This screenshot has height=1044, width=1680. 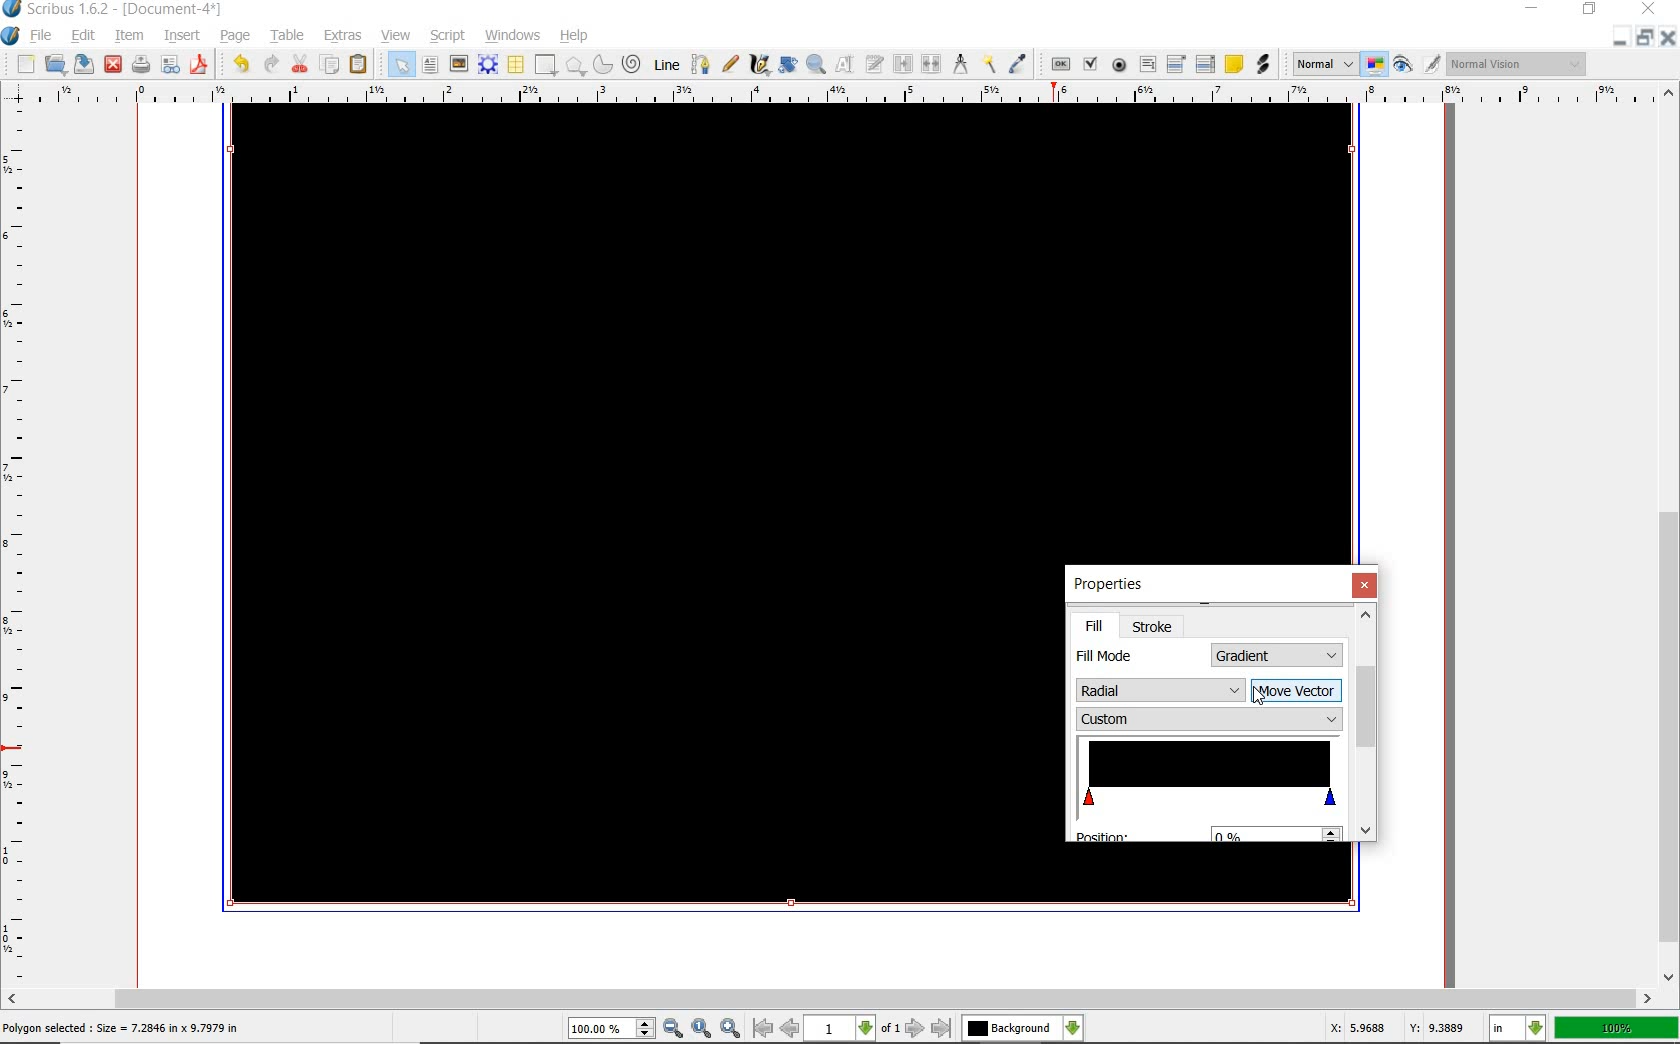 I want to click on help, so click(x=576, y=37).